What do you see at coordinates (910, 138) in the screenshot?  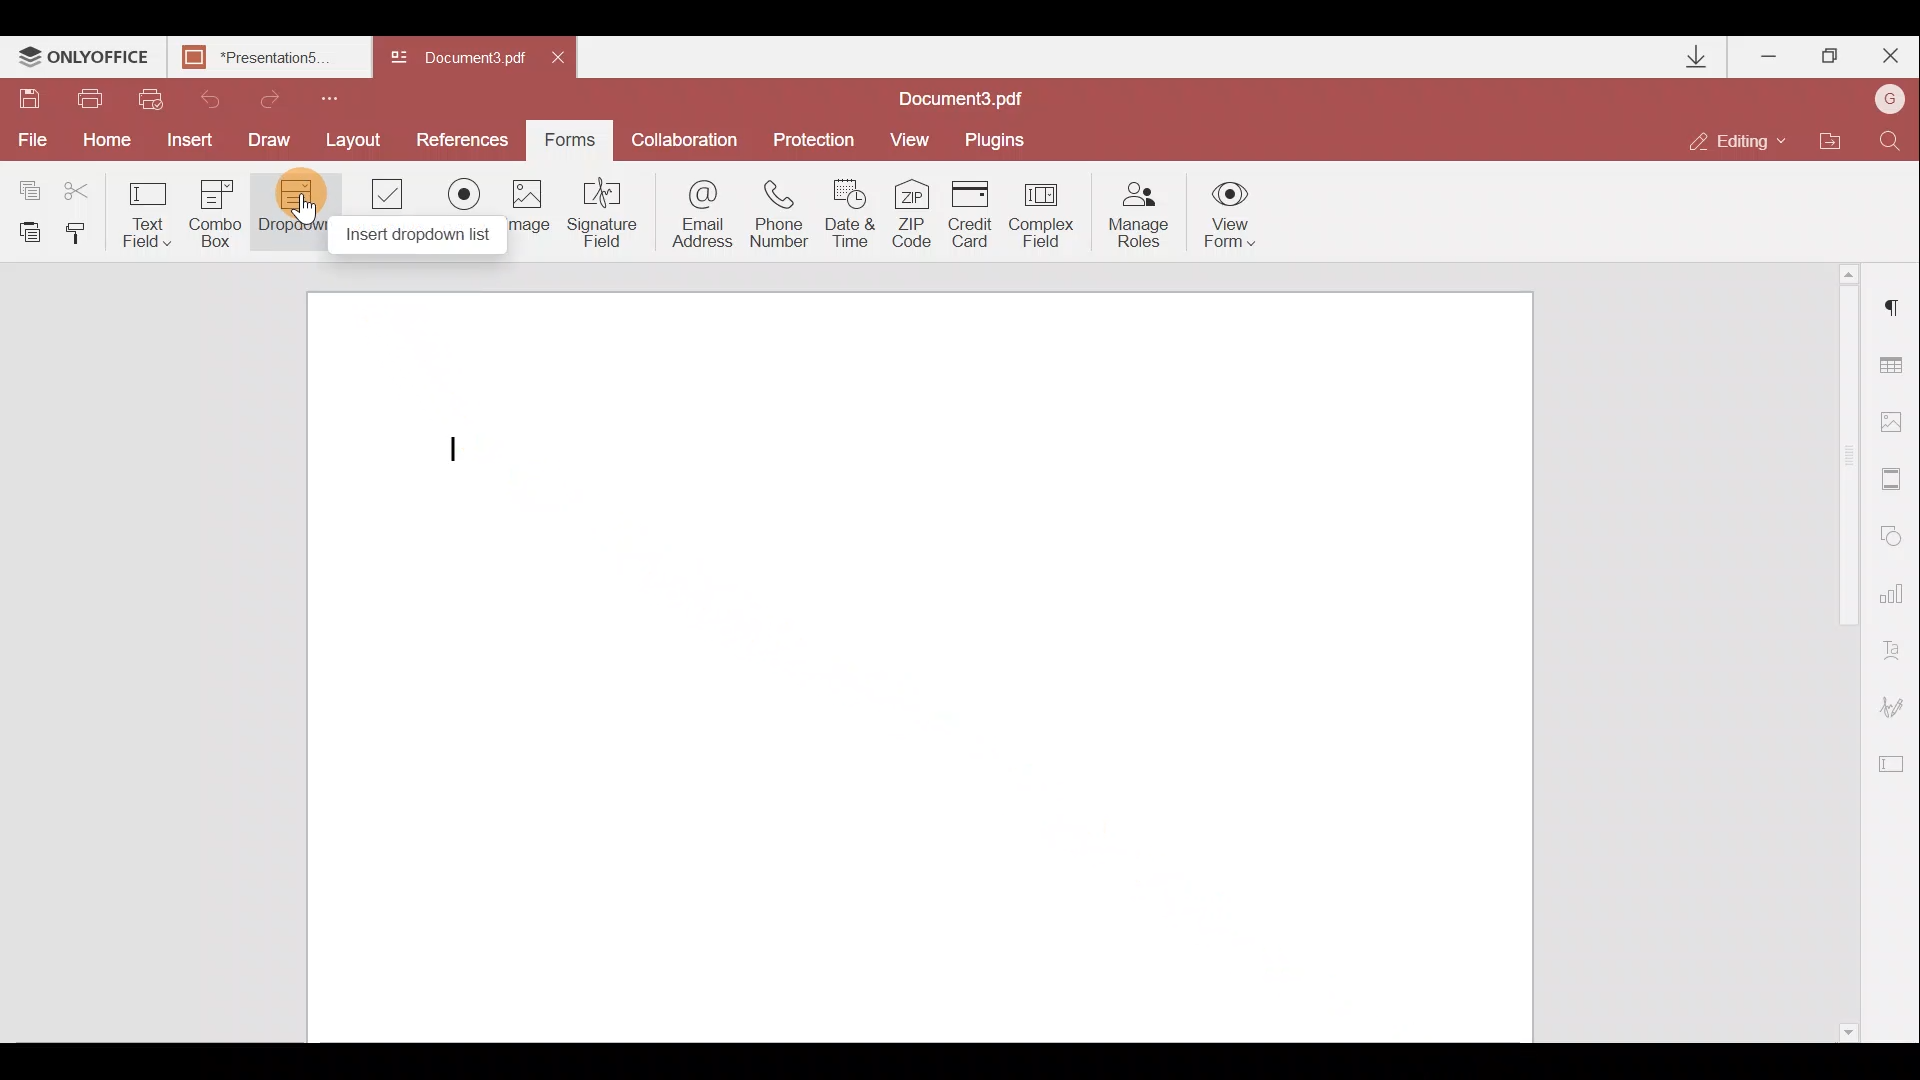 I see `View` at bounding box center [910, 138].